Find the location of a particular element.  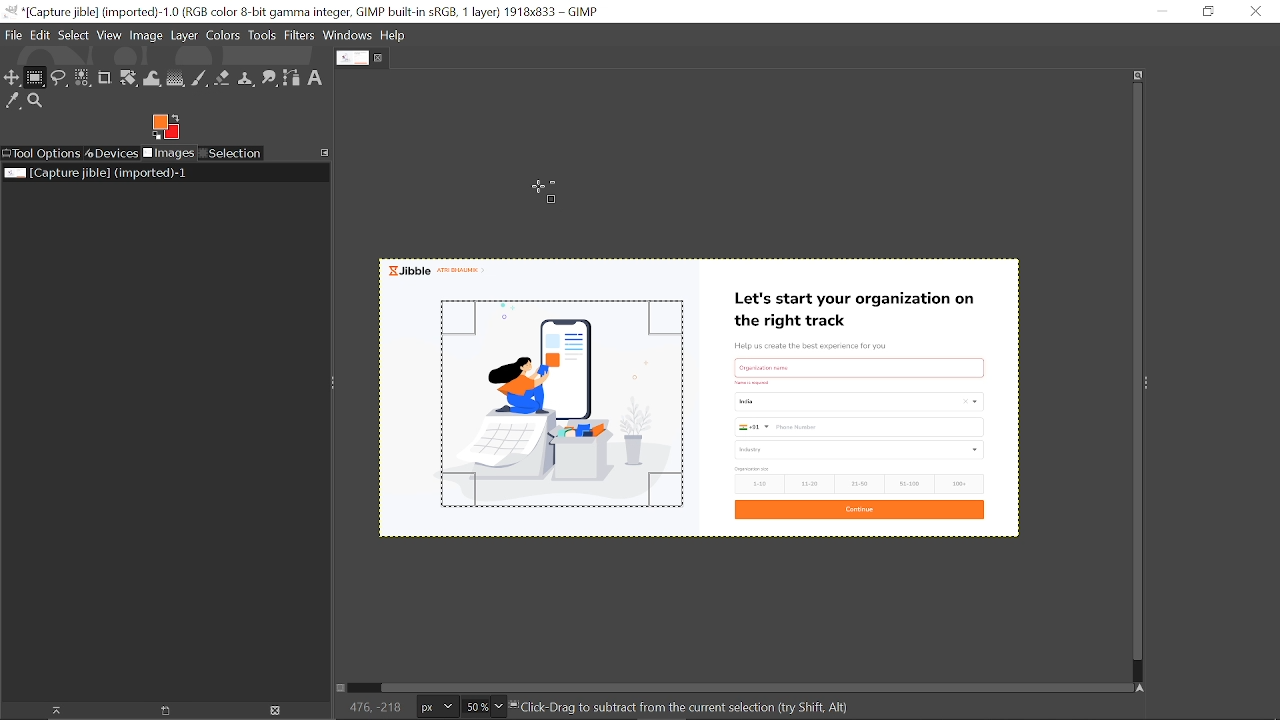

Current window is located at coordinates (309, 12).